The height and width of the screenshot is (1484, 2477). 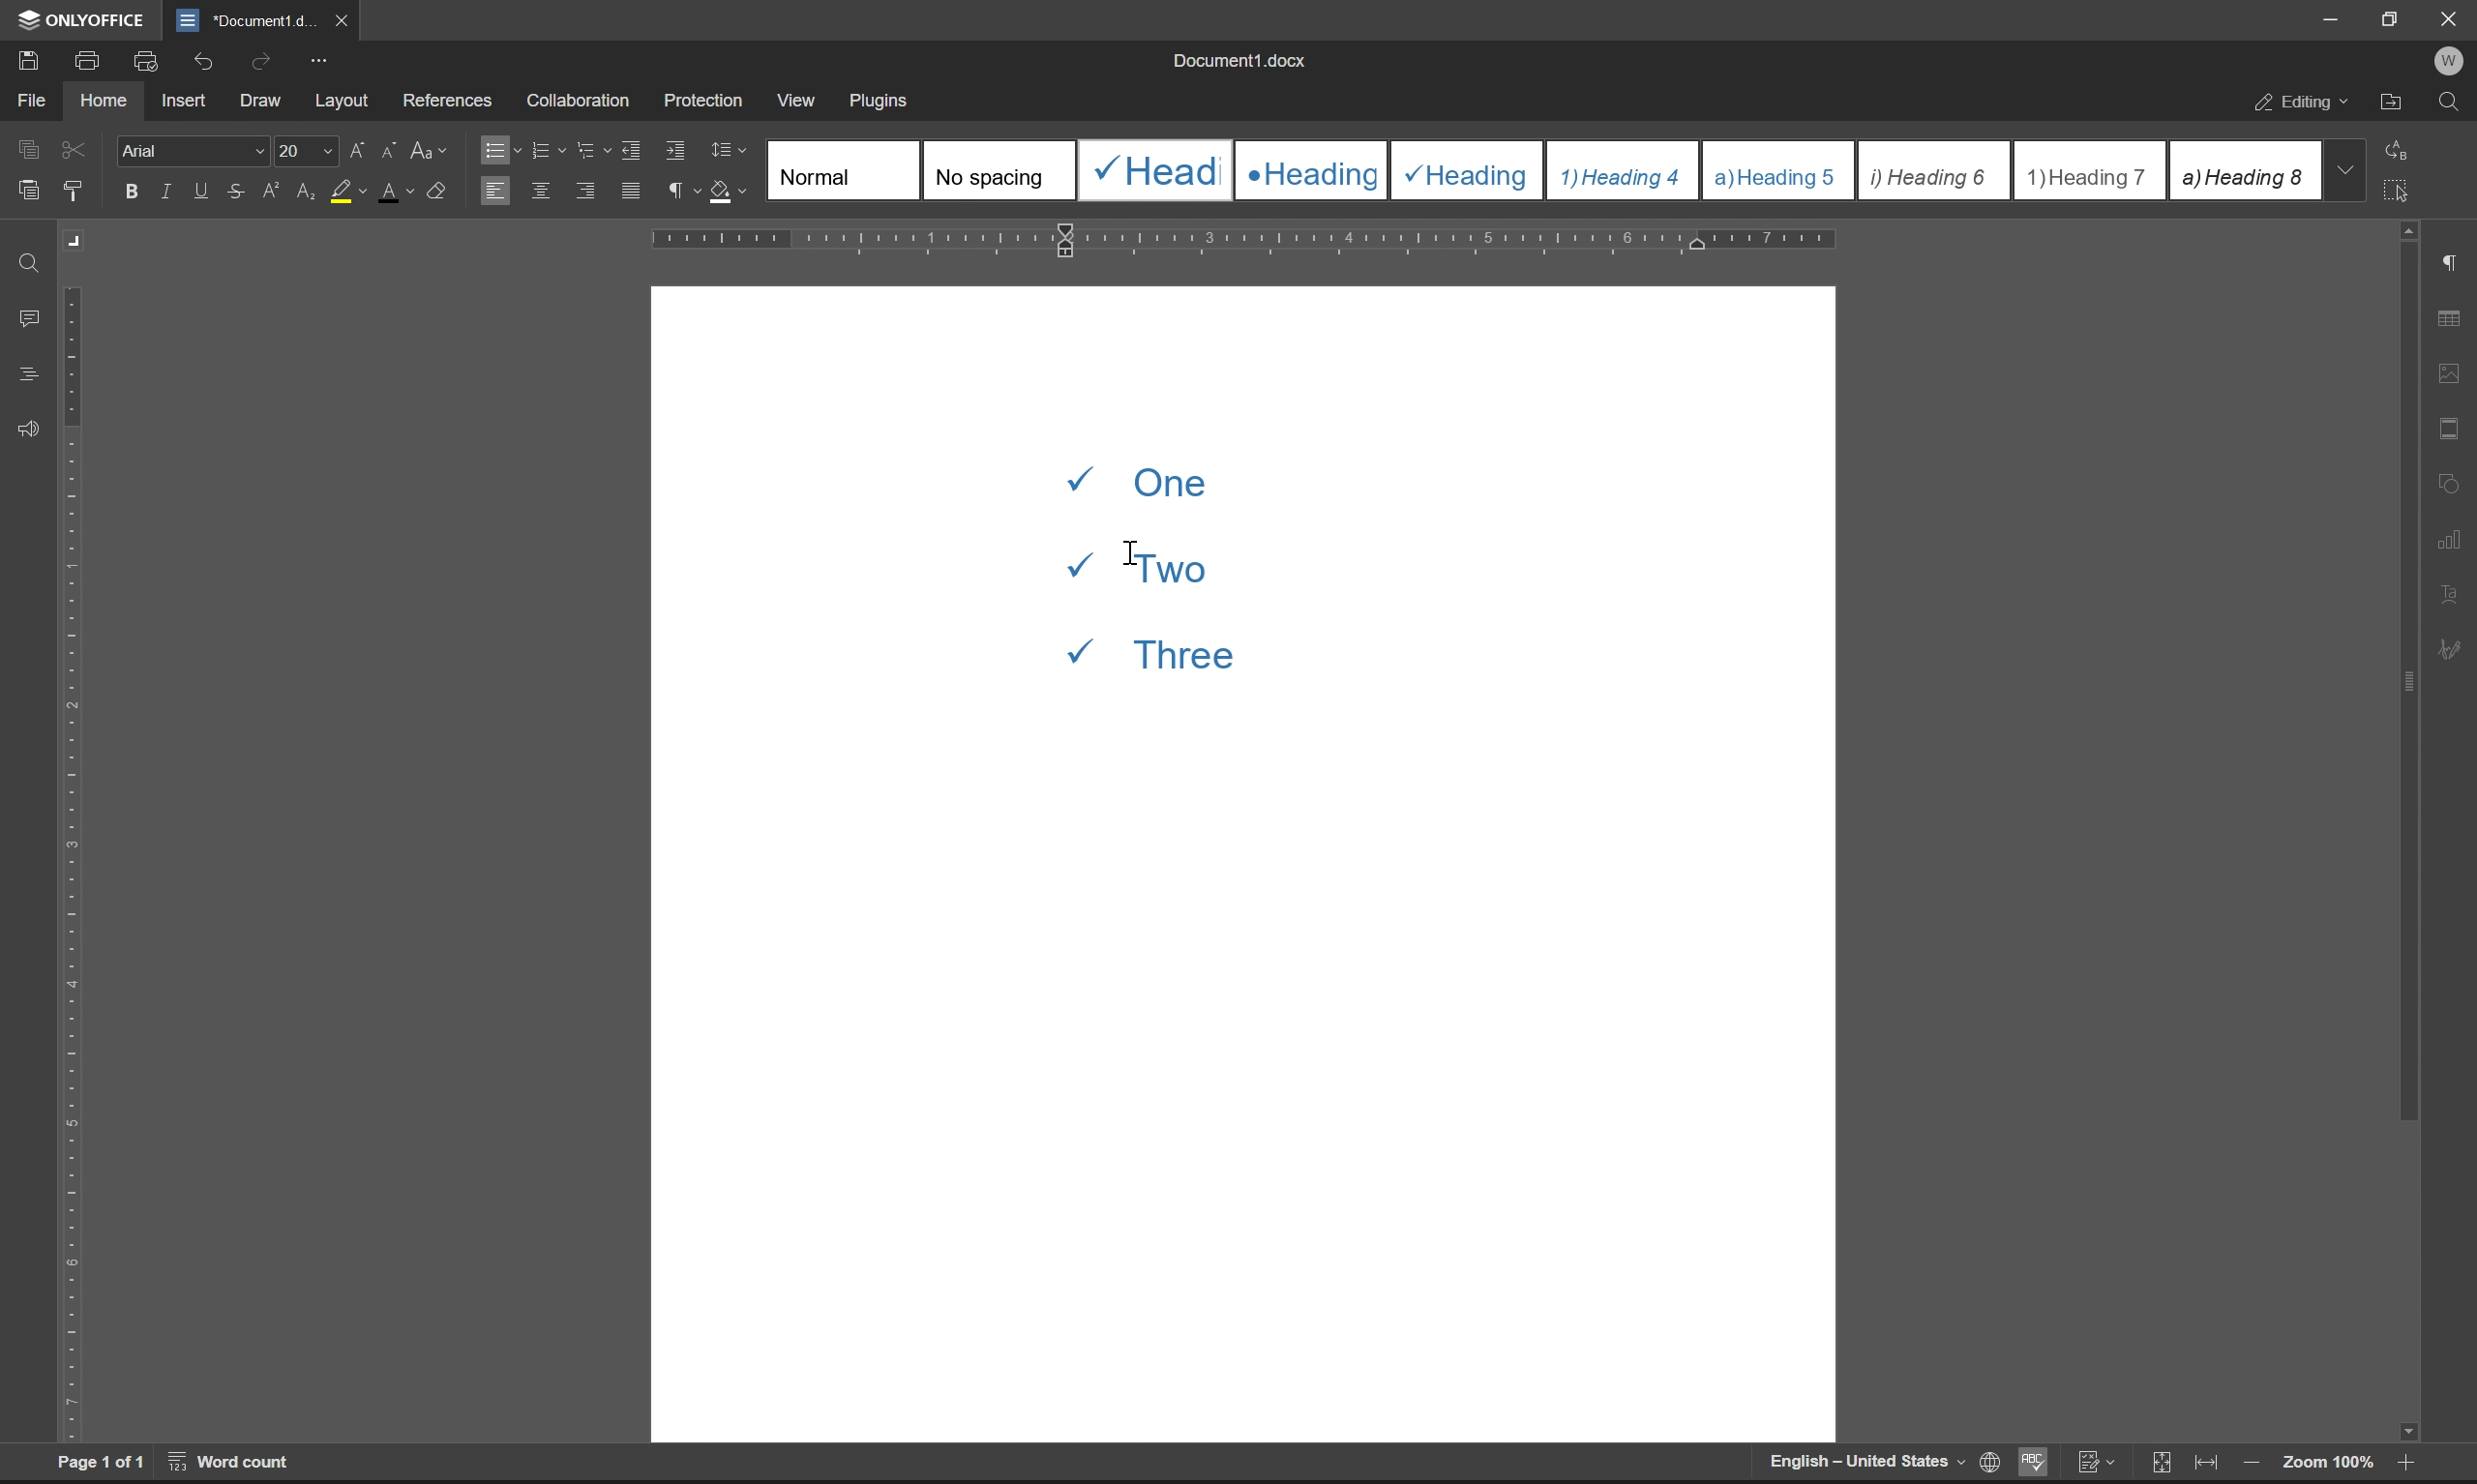 What do you see at coordinates (239, 190) in the screenshot?
I see `strikethrough` at bounding box center [239, 190].